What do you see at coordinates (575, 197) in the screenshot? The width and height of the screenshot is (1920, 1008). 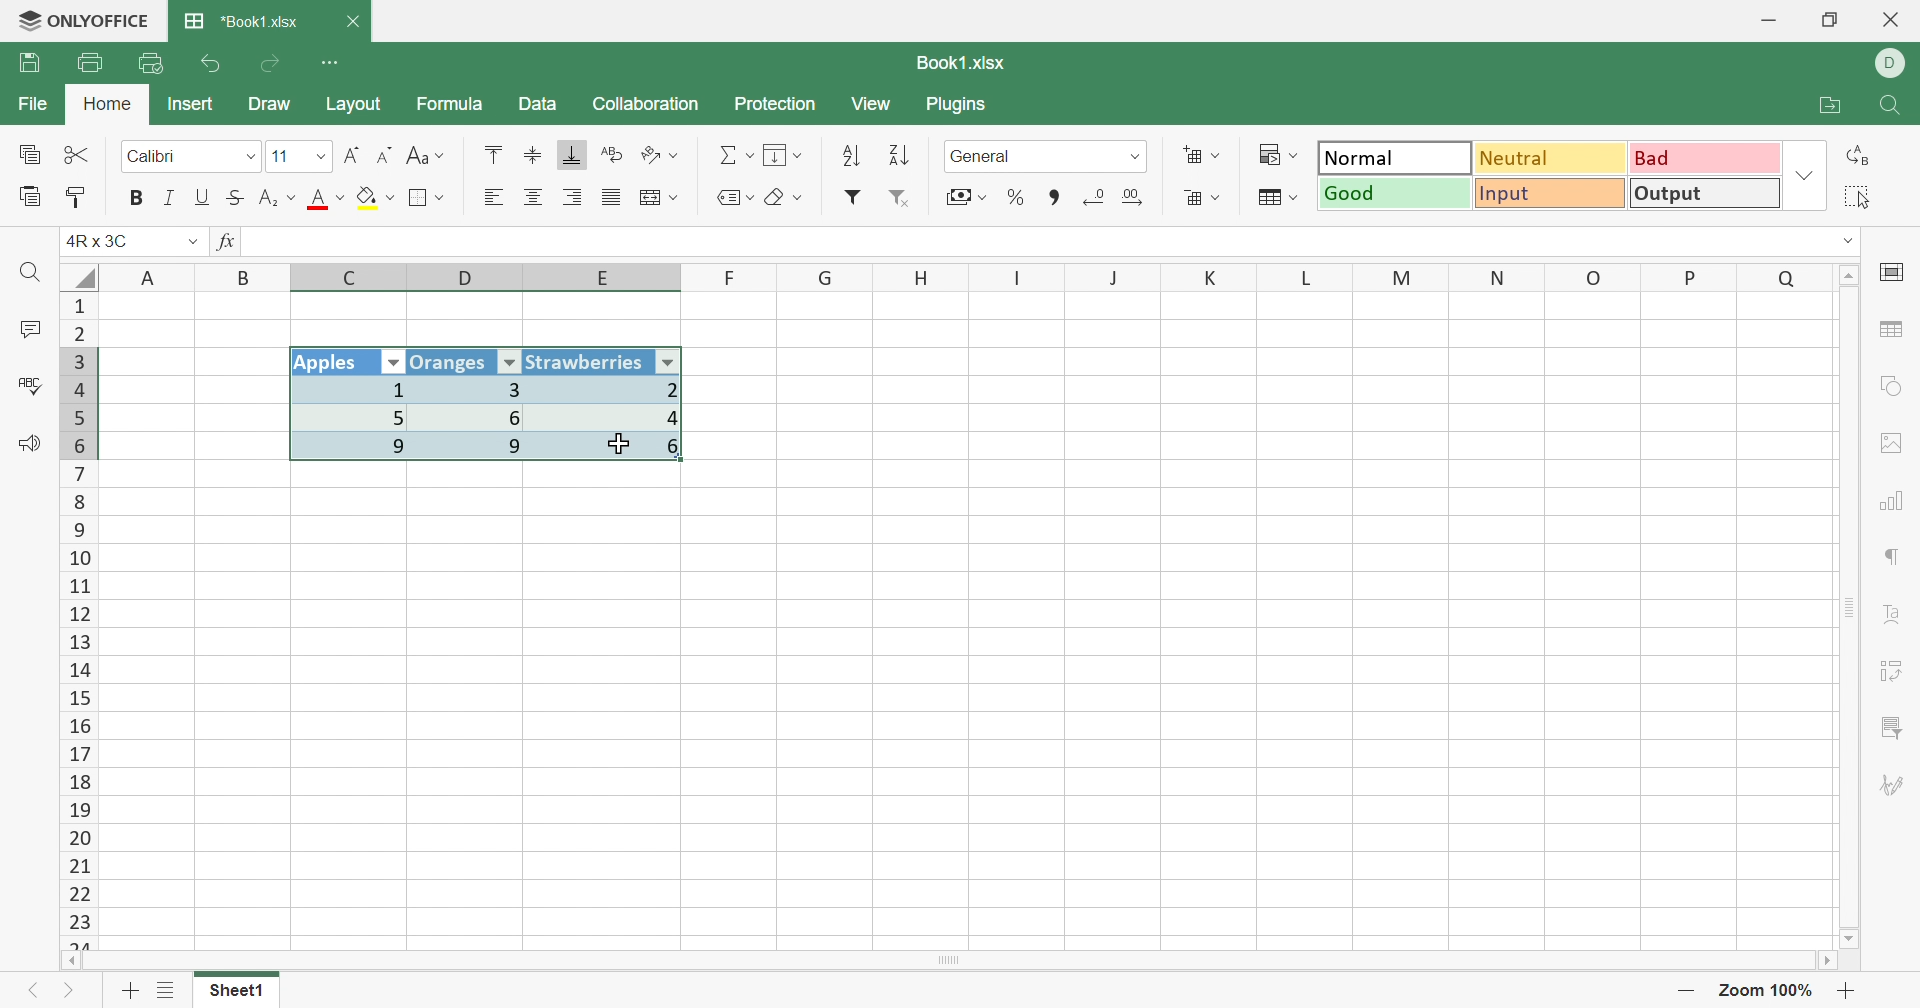 I see `Align Right` at bounding box center [575, 197].